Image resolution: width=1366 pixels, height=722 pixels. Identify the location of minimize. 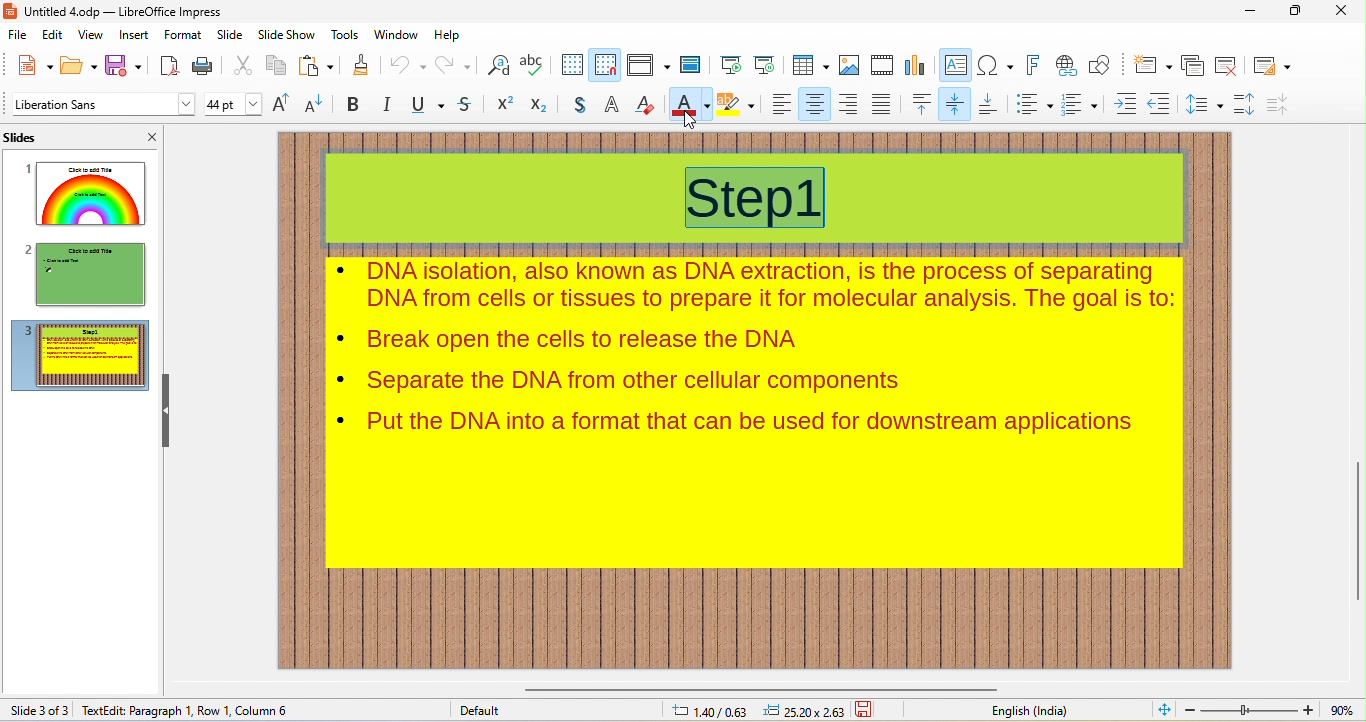
(1254, 14).